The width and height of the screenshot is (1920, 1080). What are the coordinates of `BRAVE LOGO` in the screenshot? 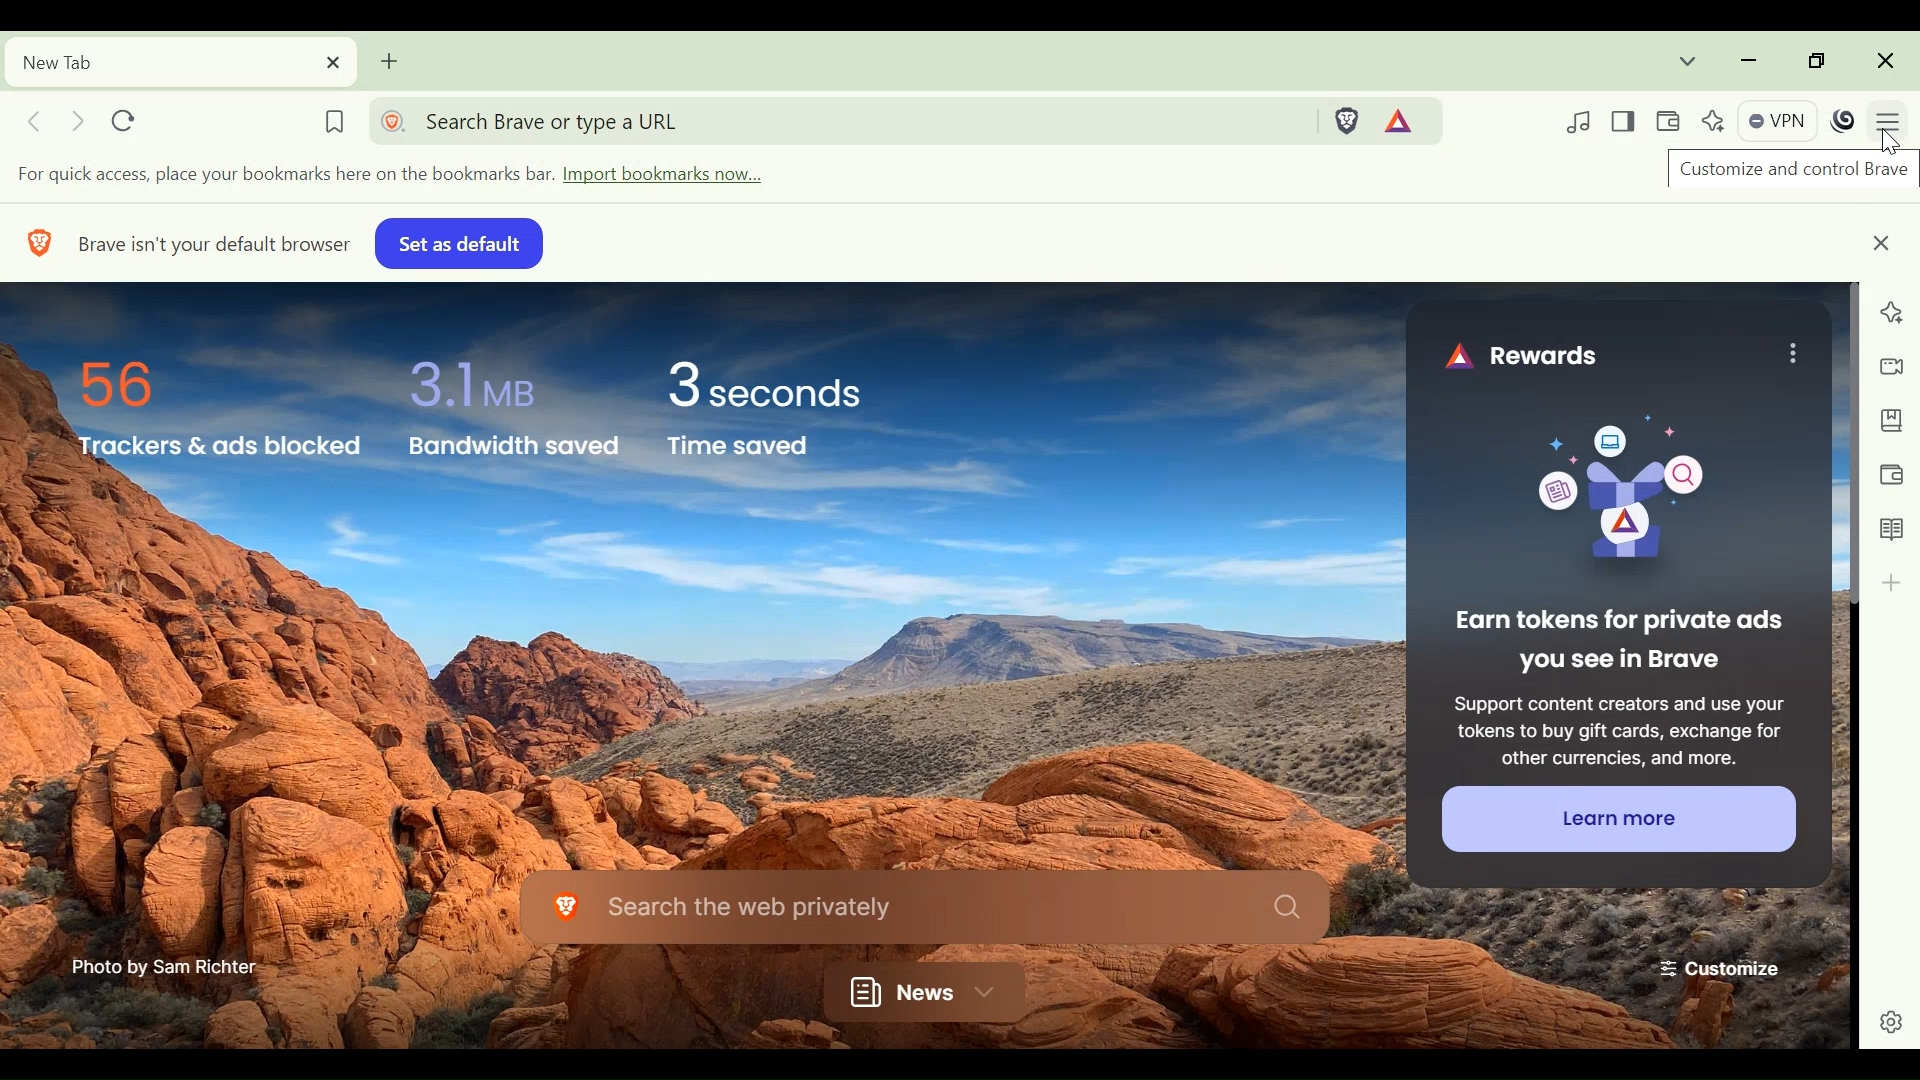 It's located at (36, 241).